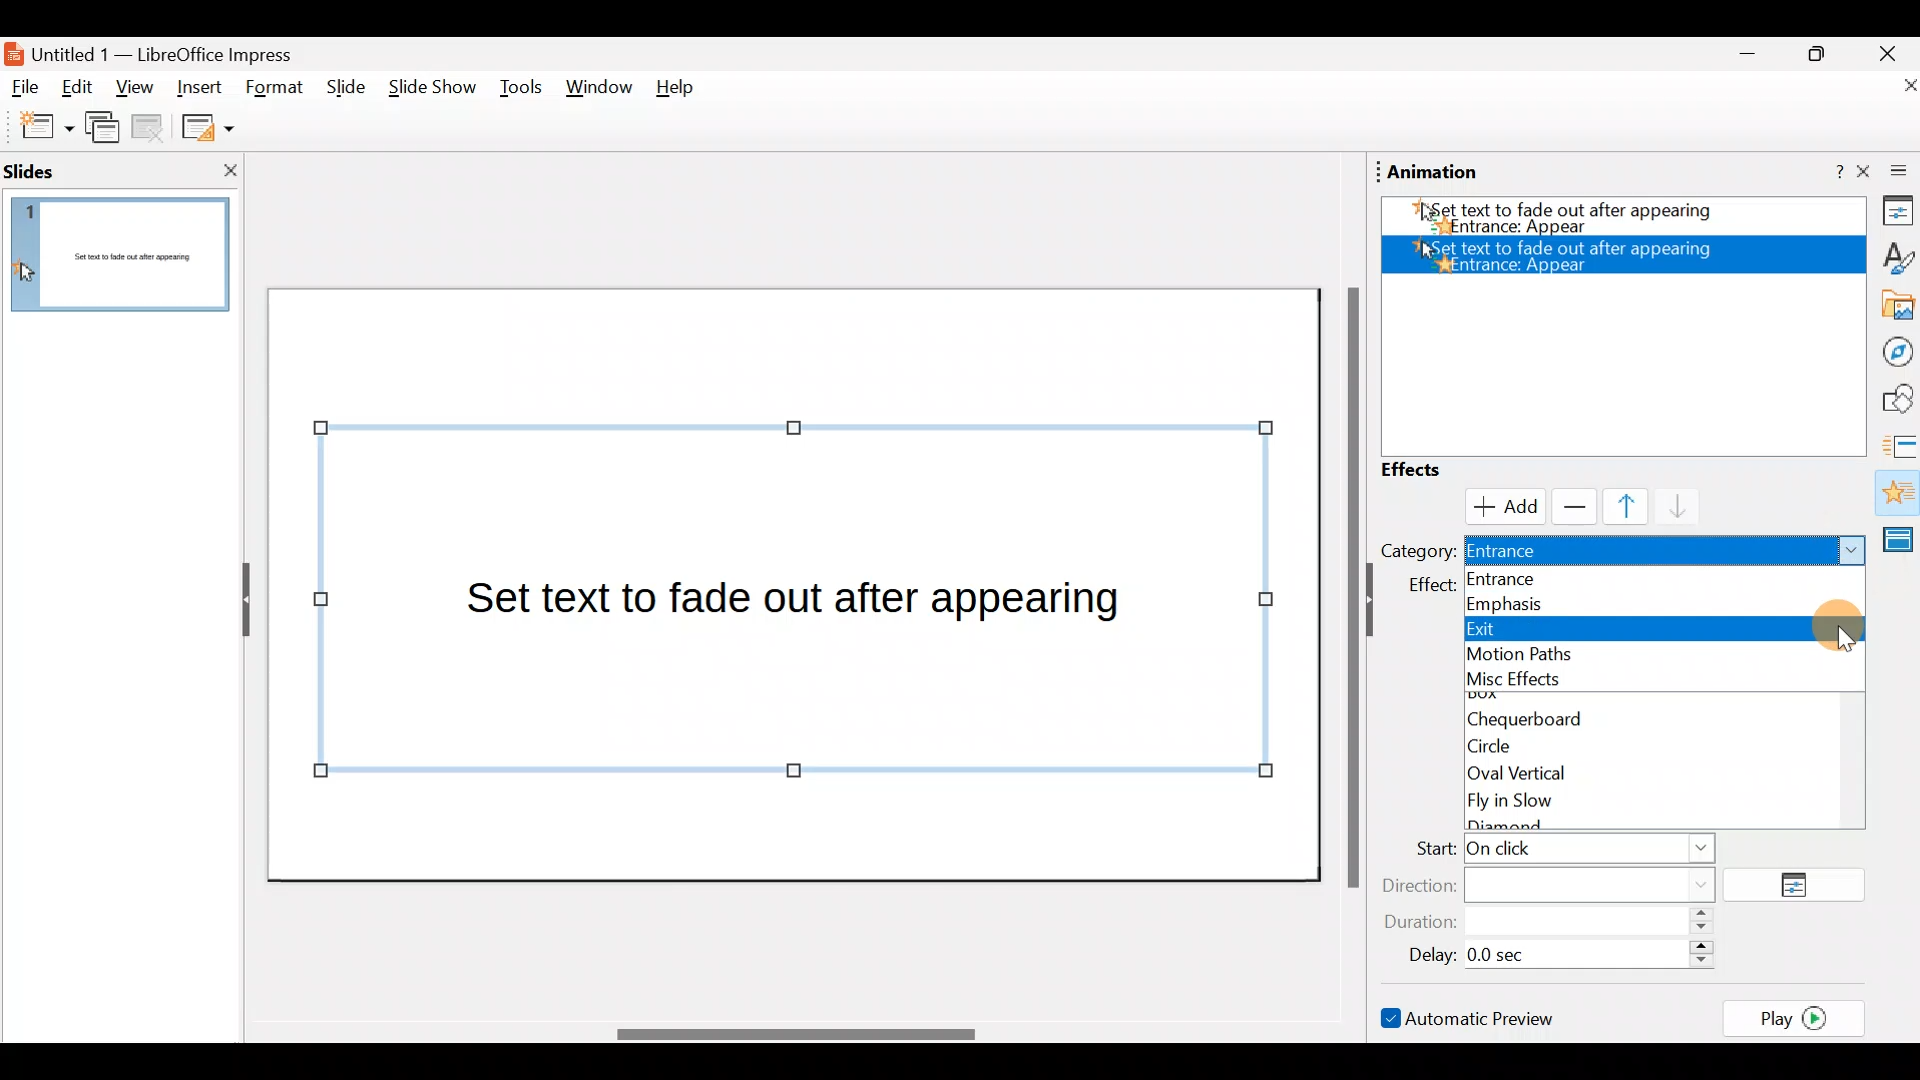 Image resolution: width=1920 pixels, height=1080 pixels. Describe the element at coordinates (1675, 655) in the screenshot. I see `Motion paths` at that location.